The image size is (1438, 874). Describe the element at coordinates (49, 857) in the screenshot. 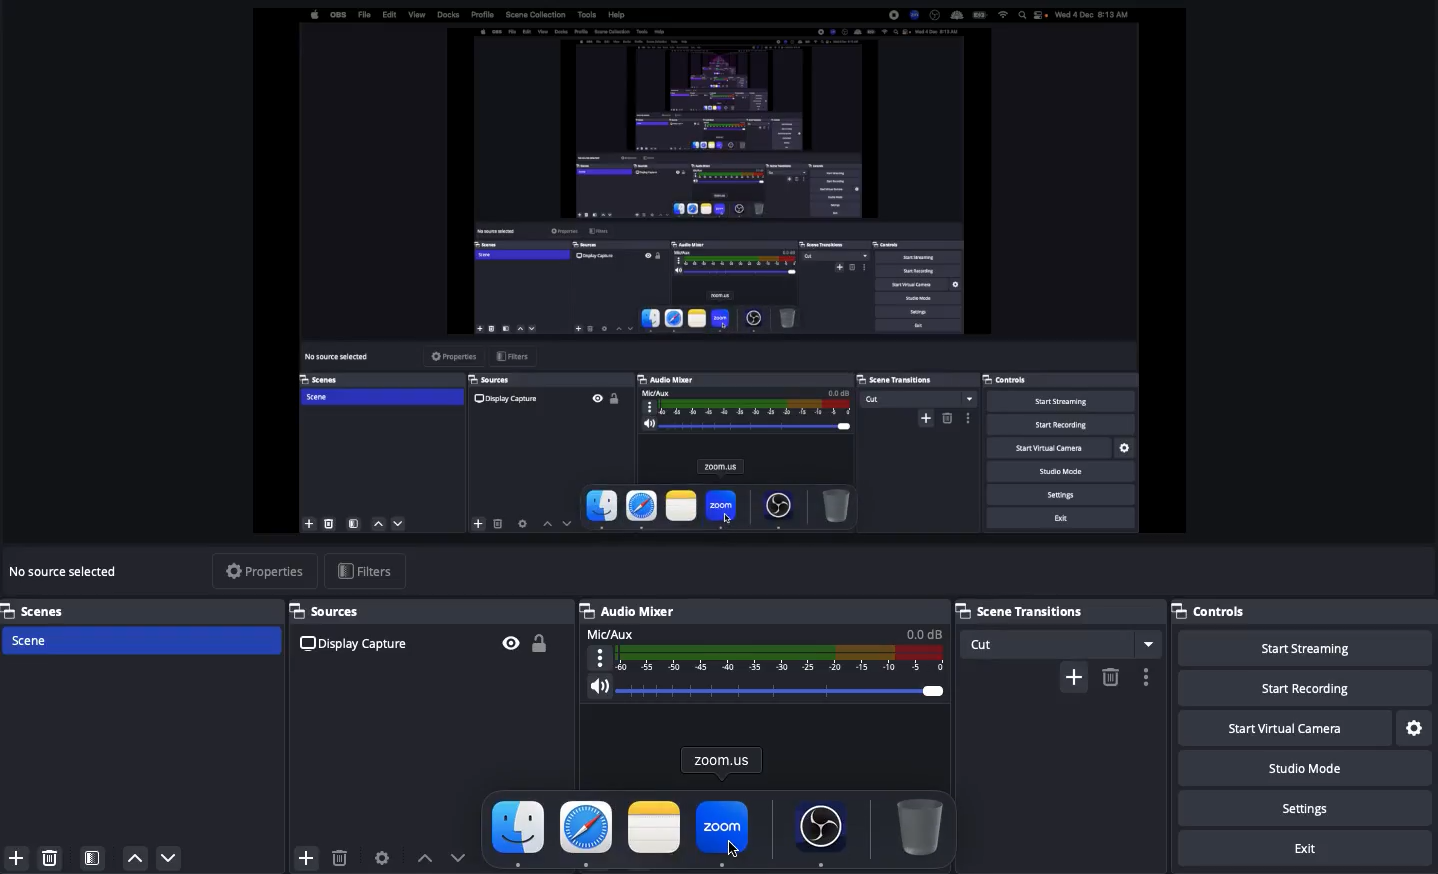

I see `Remove` at that location.